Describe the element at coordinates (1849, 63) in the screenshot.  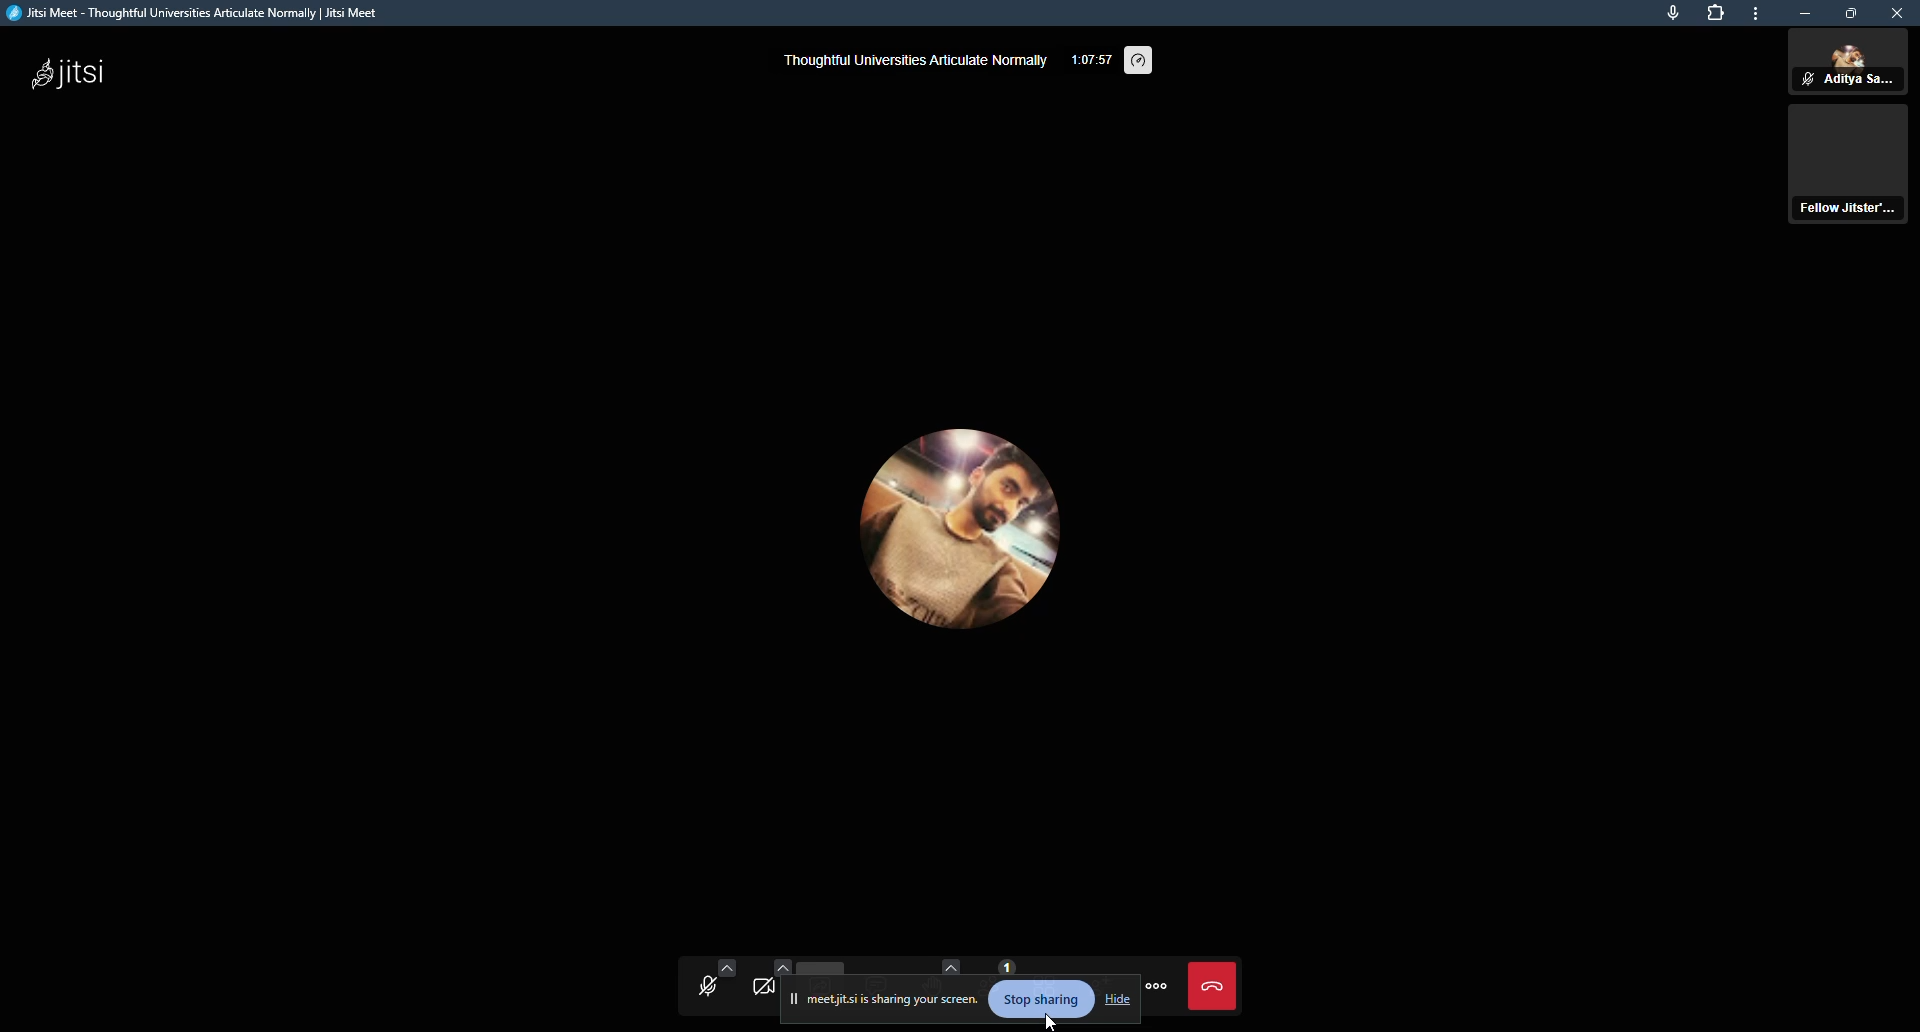
I see `Aditya sarkar` at that location.